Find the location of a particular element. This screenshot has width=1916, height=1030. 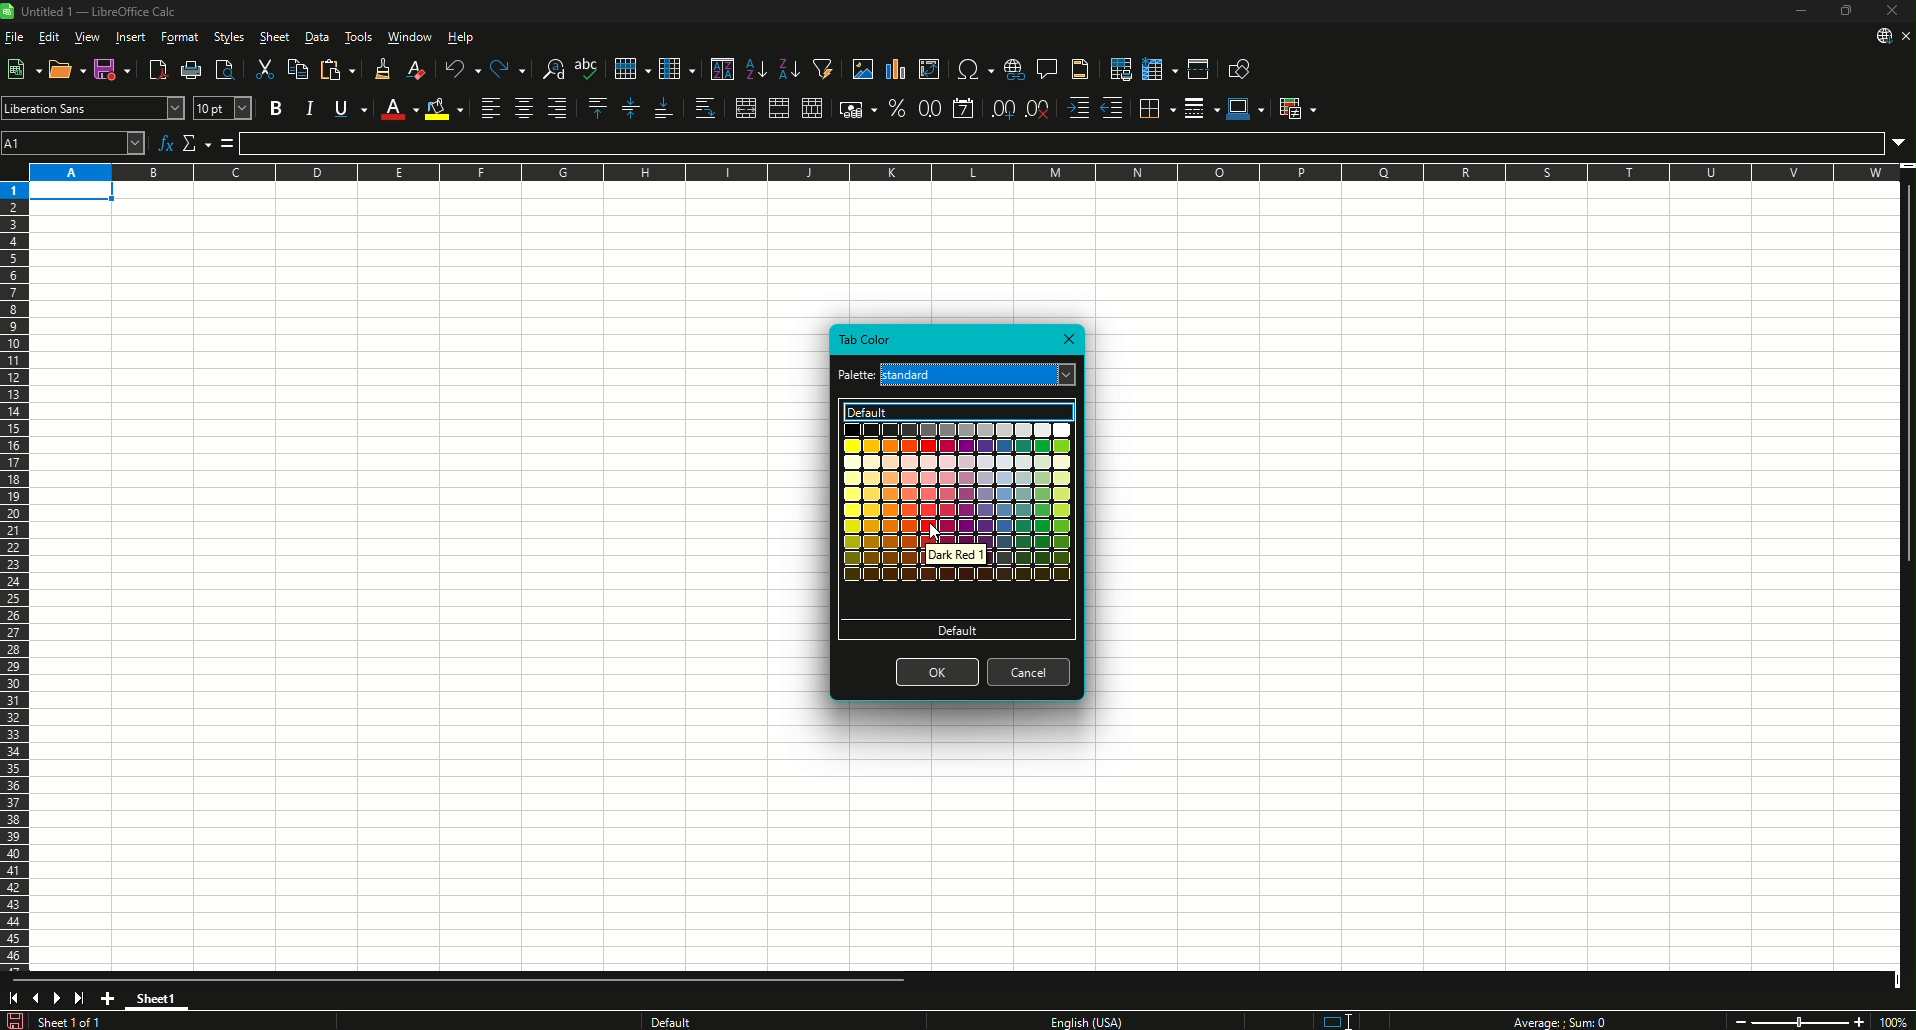

Define Print Area is located at coordinates (1121, 69).